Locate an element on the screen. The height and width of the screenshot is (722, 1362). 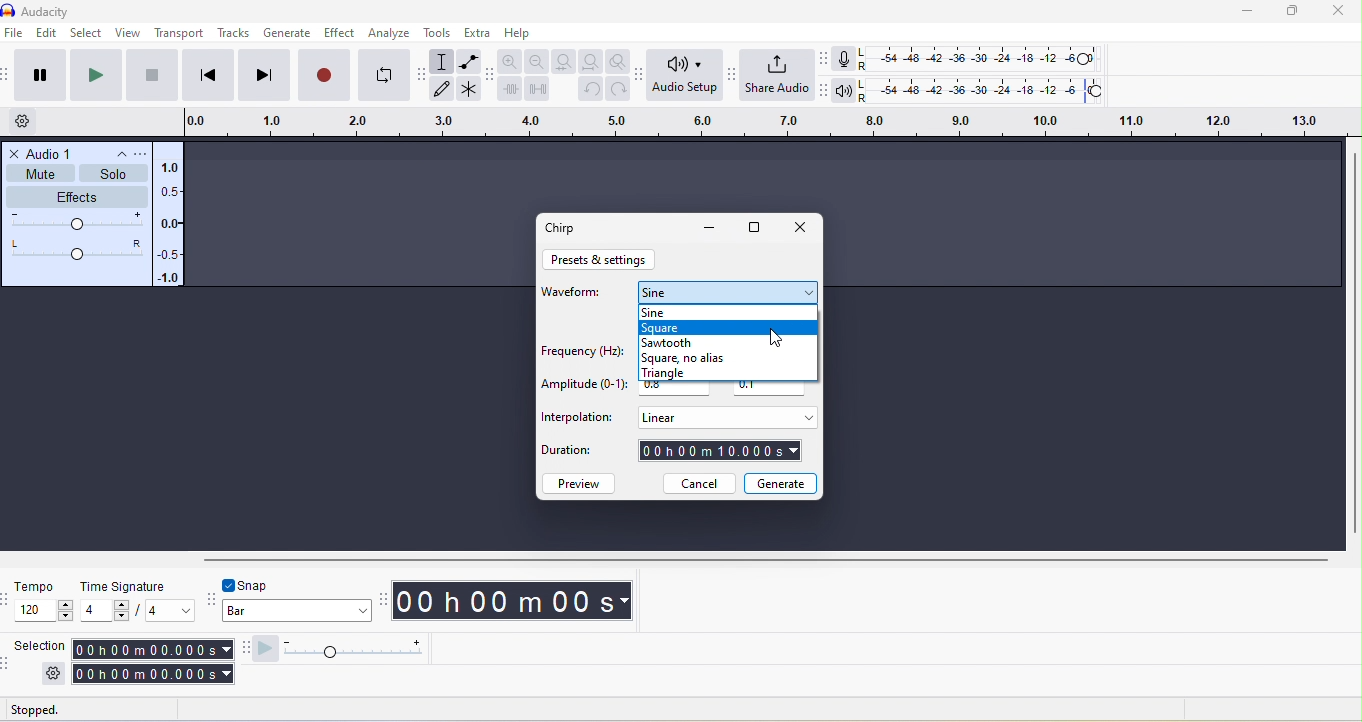
edit is located at coordinates (46, 34).